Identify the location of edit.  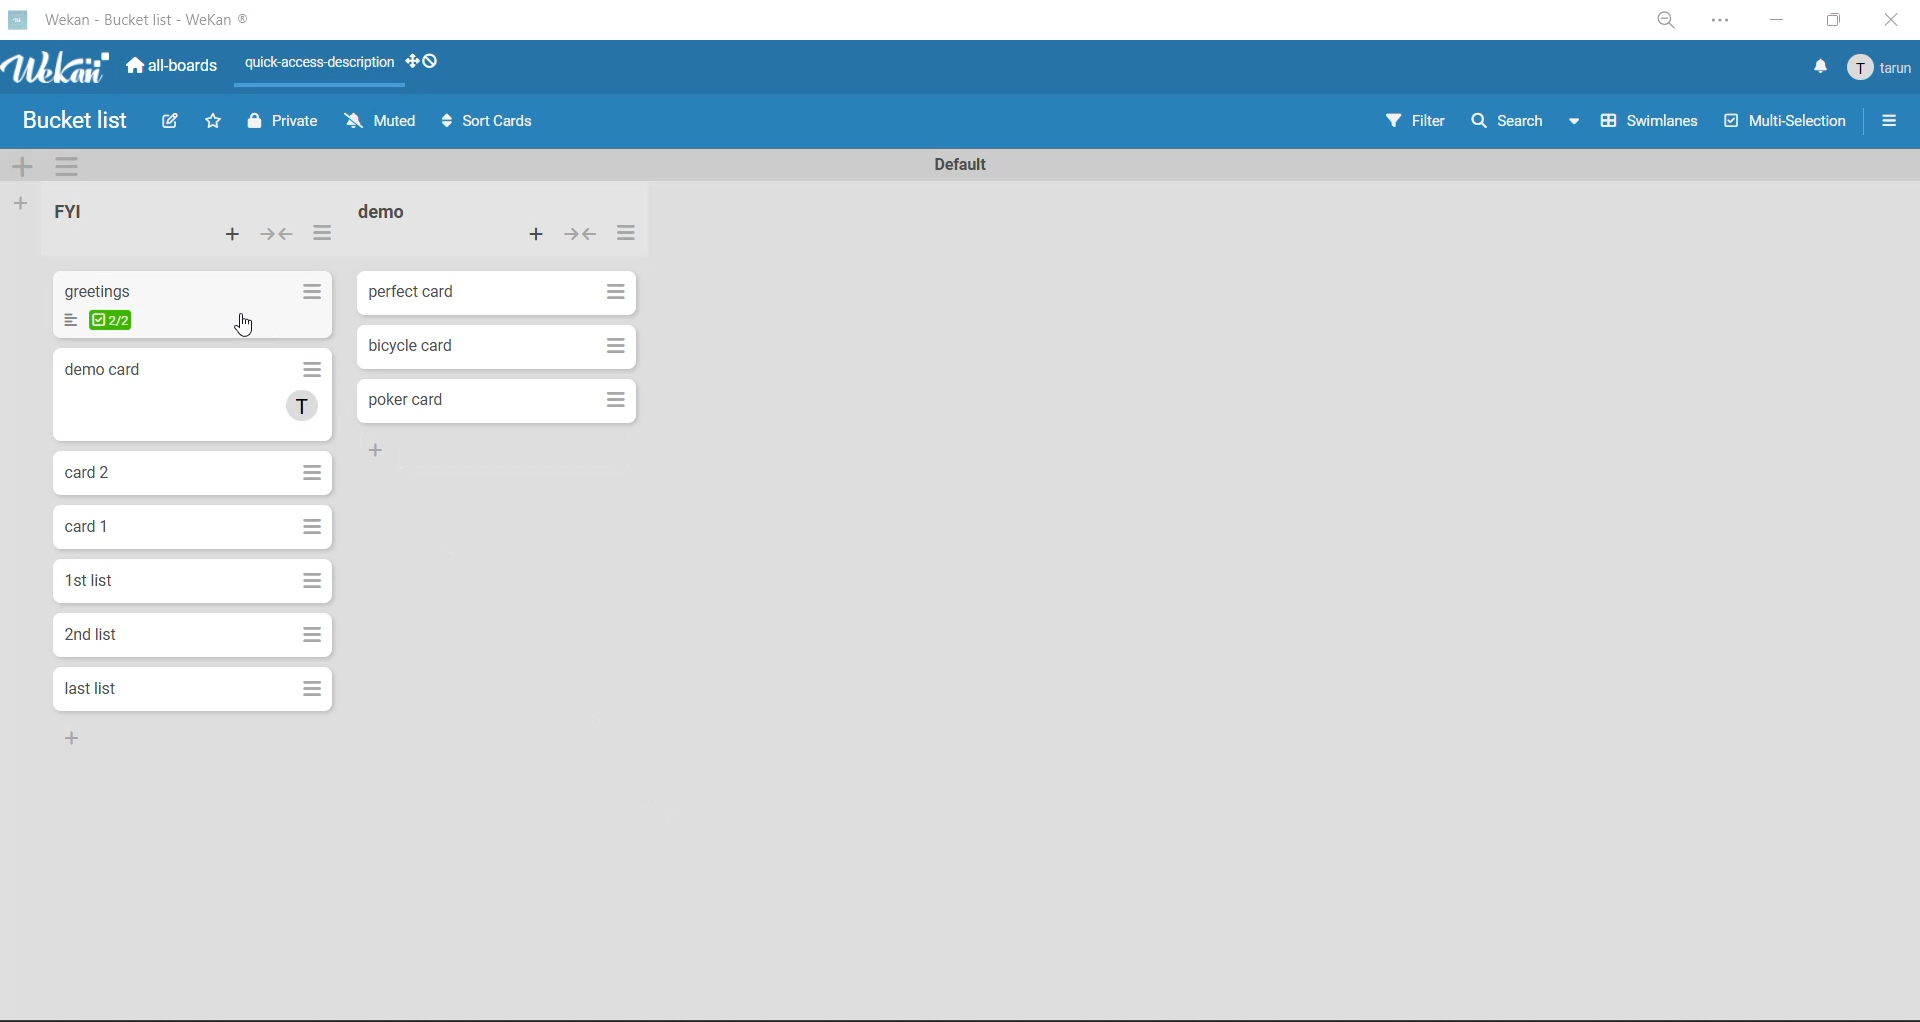
(171, 125).